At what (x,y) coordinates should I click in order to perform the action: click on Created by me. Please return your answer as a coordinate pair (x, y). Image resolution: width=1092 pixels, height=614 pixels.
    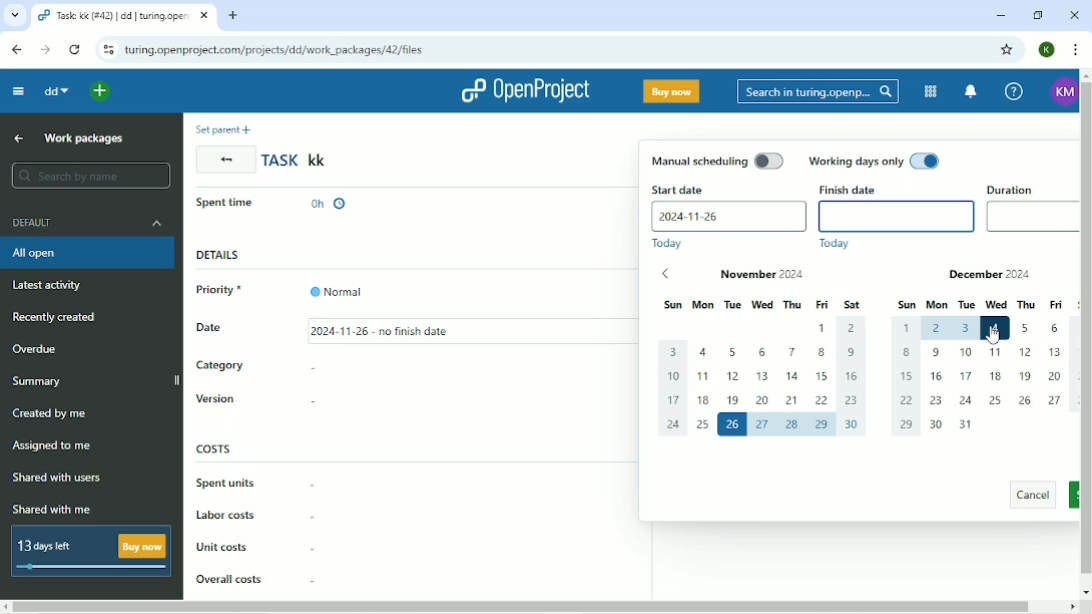
    Looking at the image, I should click on (49, 413).